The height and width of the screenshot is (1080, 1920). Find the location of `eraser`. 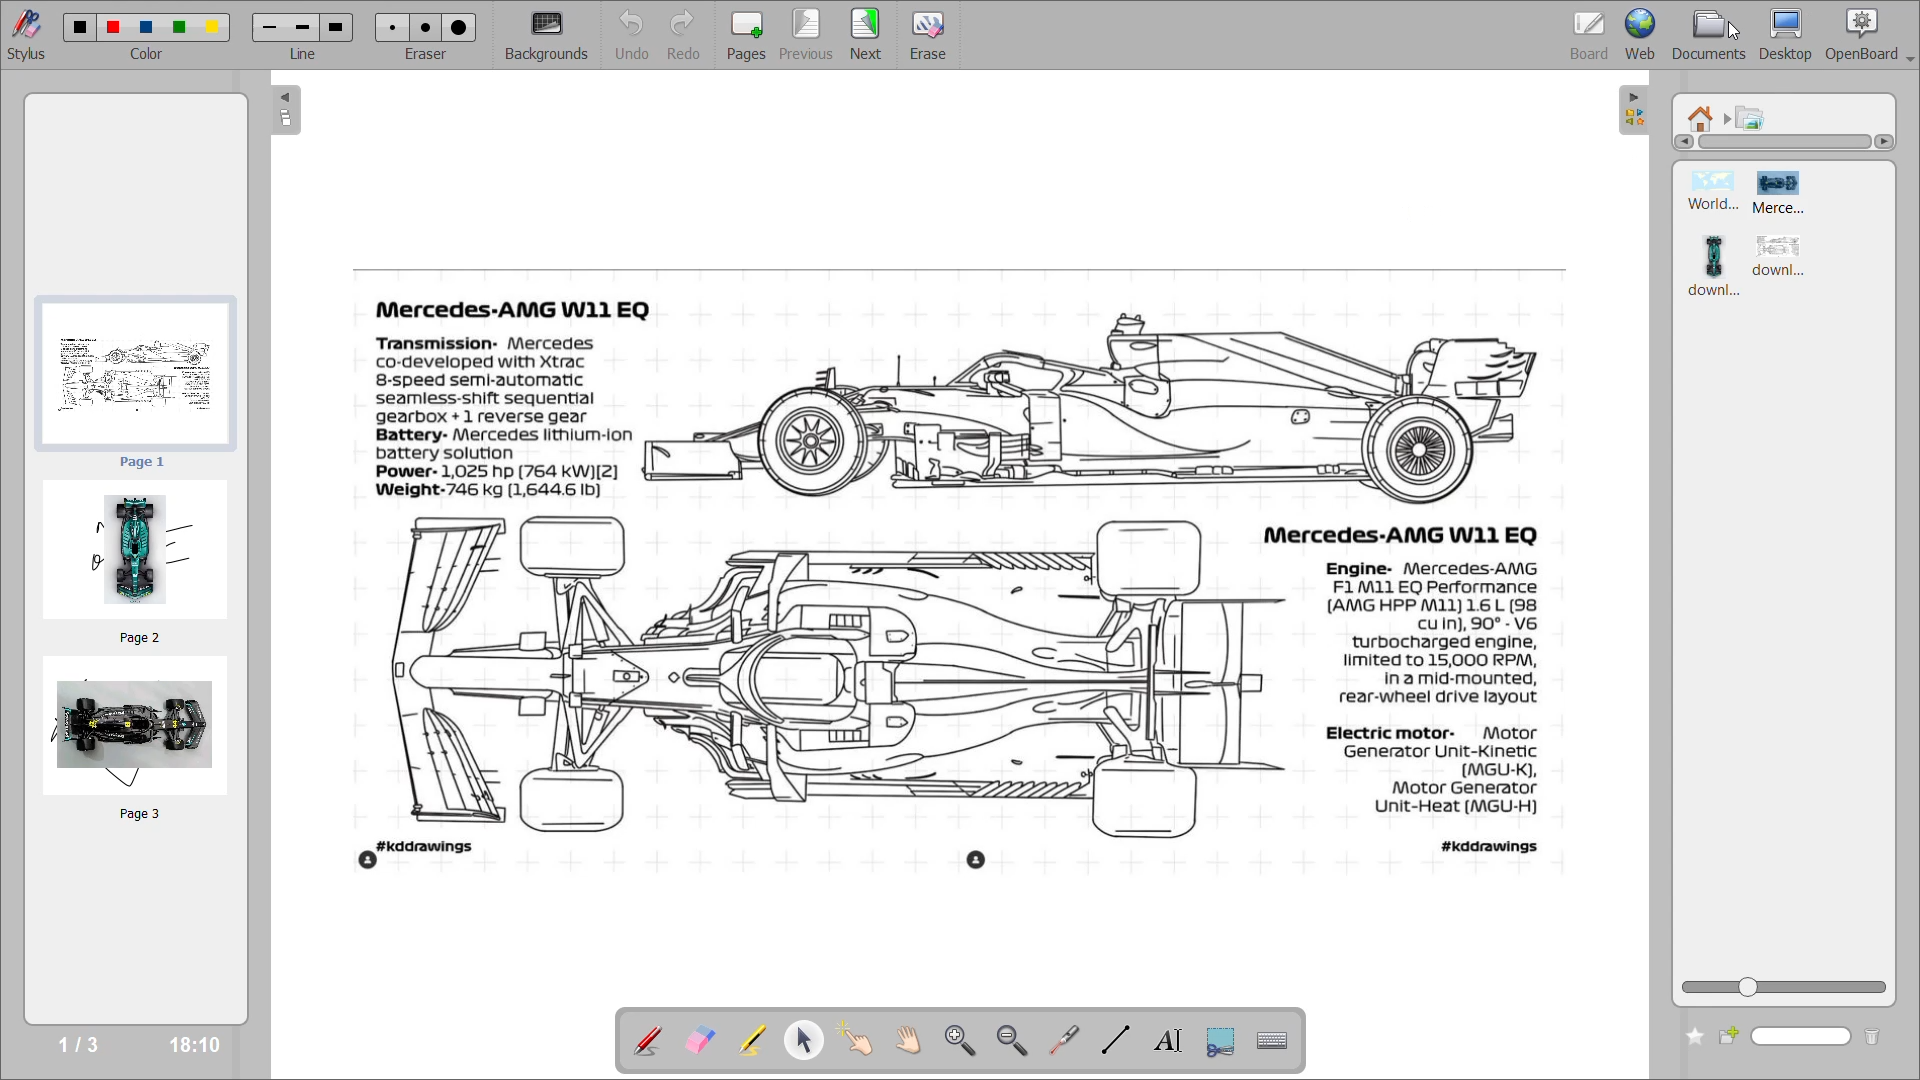

eraser is located at coordinates (428, 54).